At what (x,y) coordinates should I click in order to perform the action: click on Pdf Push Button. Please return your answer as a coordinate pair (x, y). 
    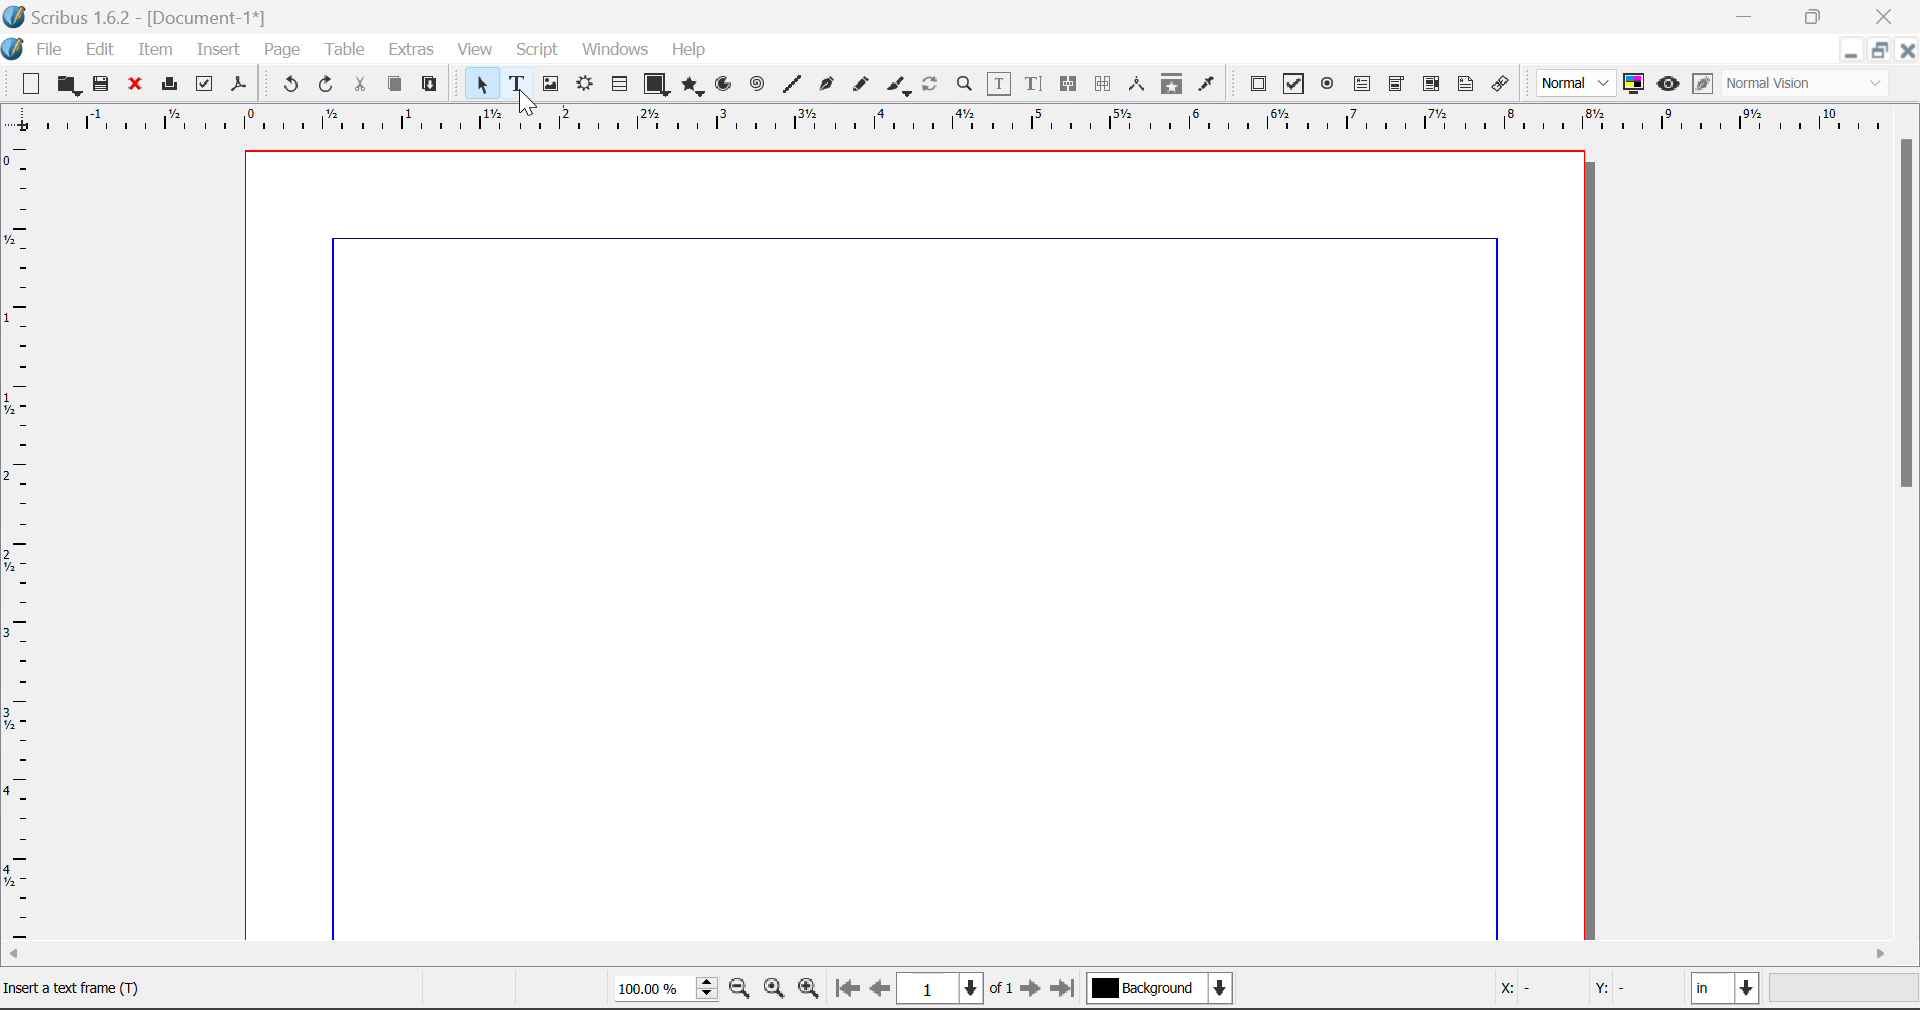
    Looking at the image, I should click on (1258, 83).